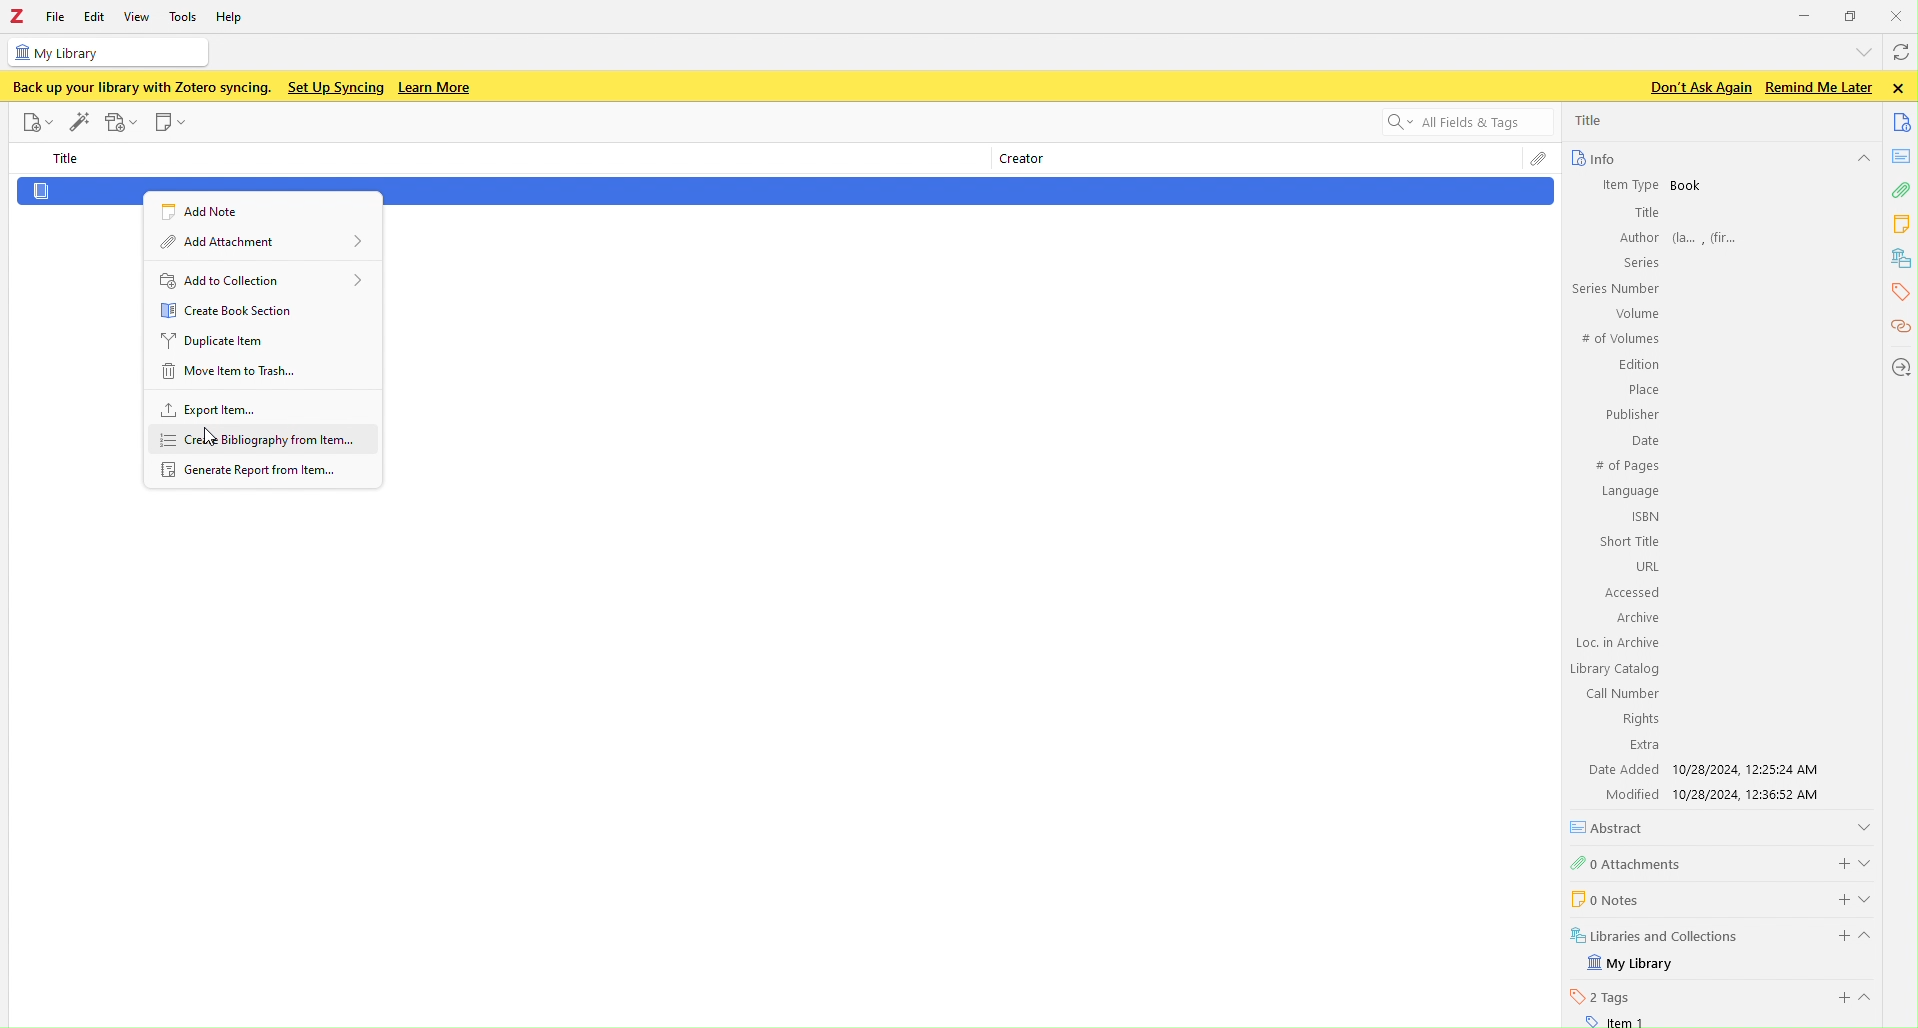 This screenshot has height=1028, width=1918. What do you see at coordinates (1645, 213) in the screenshot?
I see `Title` at bounding box center [1645, 213].